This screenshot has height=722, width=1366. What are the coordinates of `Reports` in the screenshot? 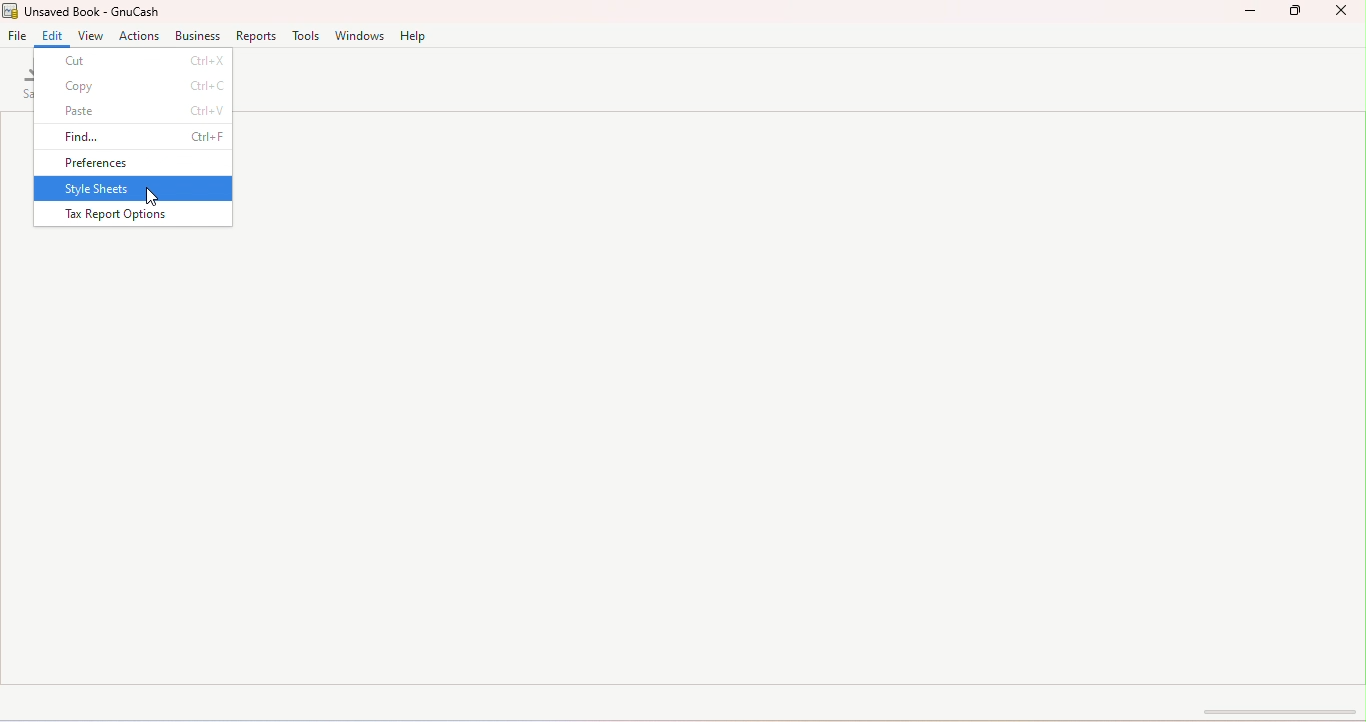 It's located at (255, 37).